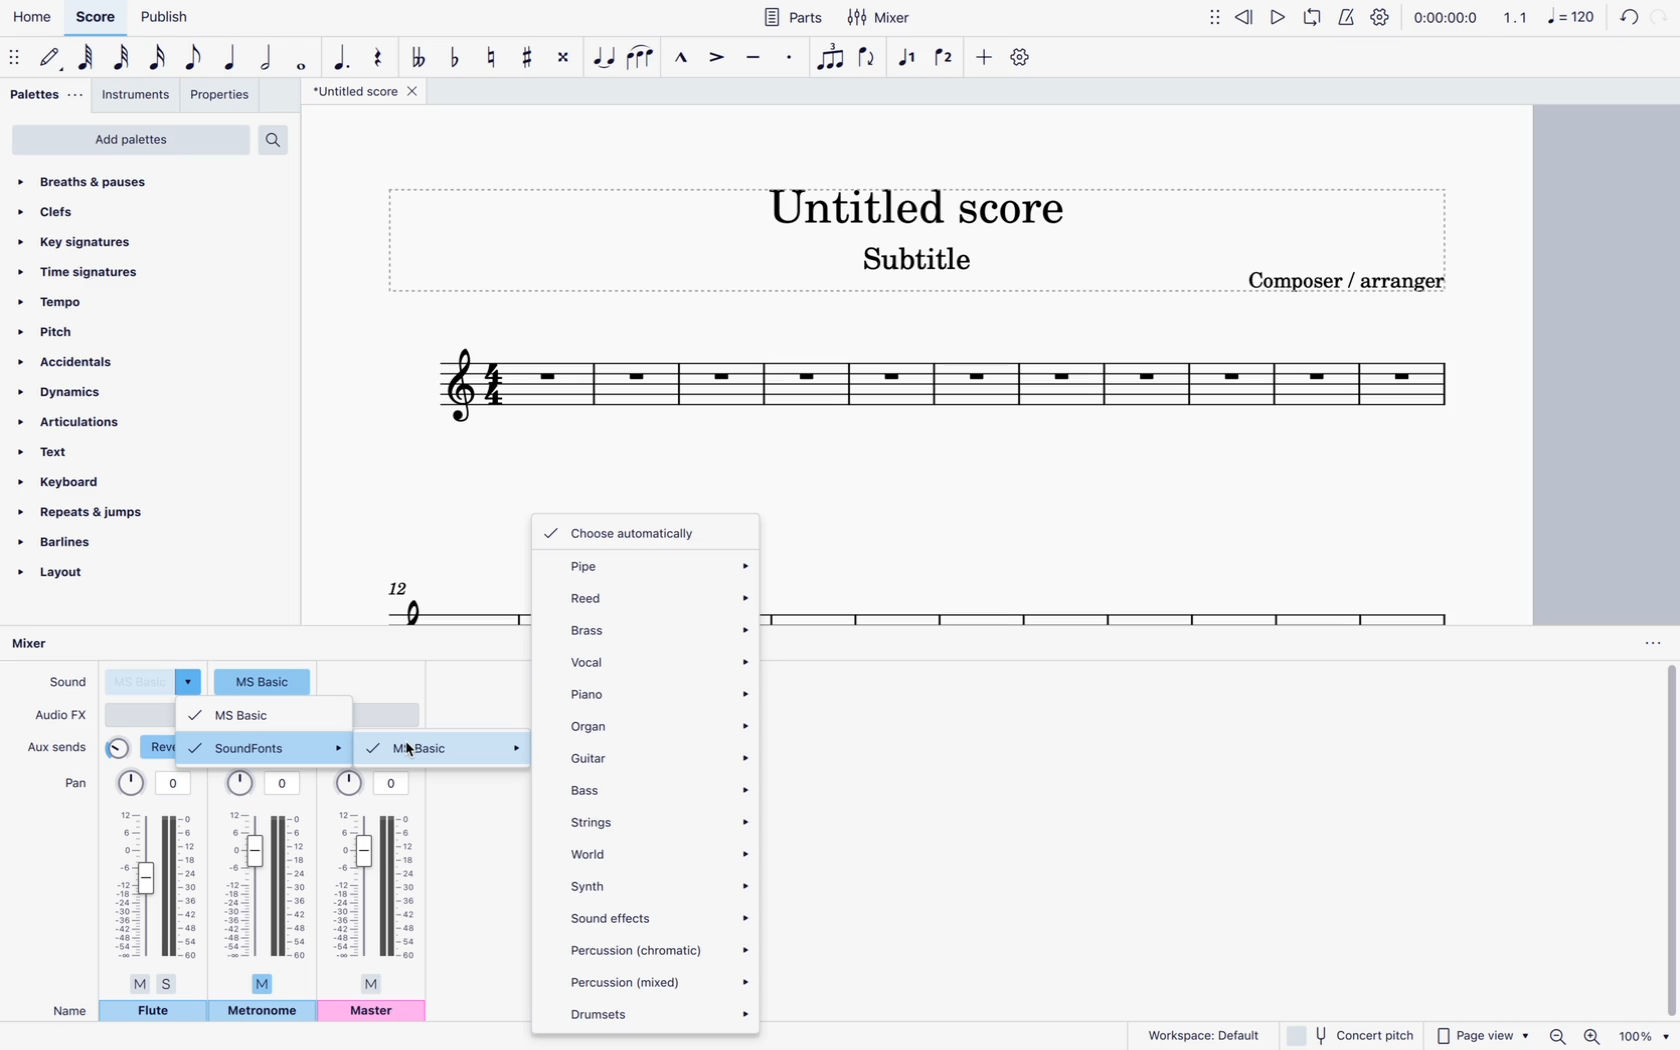 The width and height of the screenshot is (1680, 1050). Describe the element at coordinates (909, 58) in the screenshot. I see `voice 1` at that location.